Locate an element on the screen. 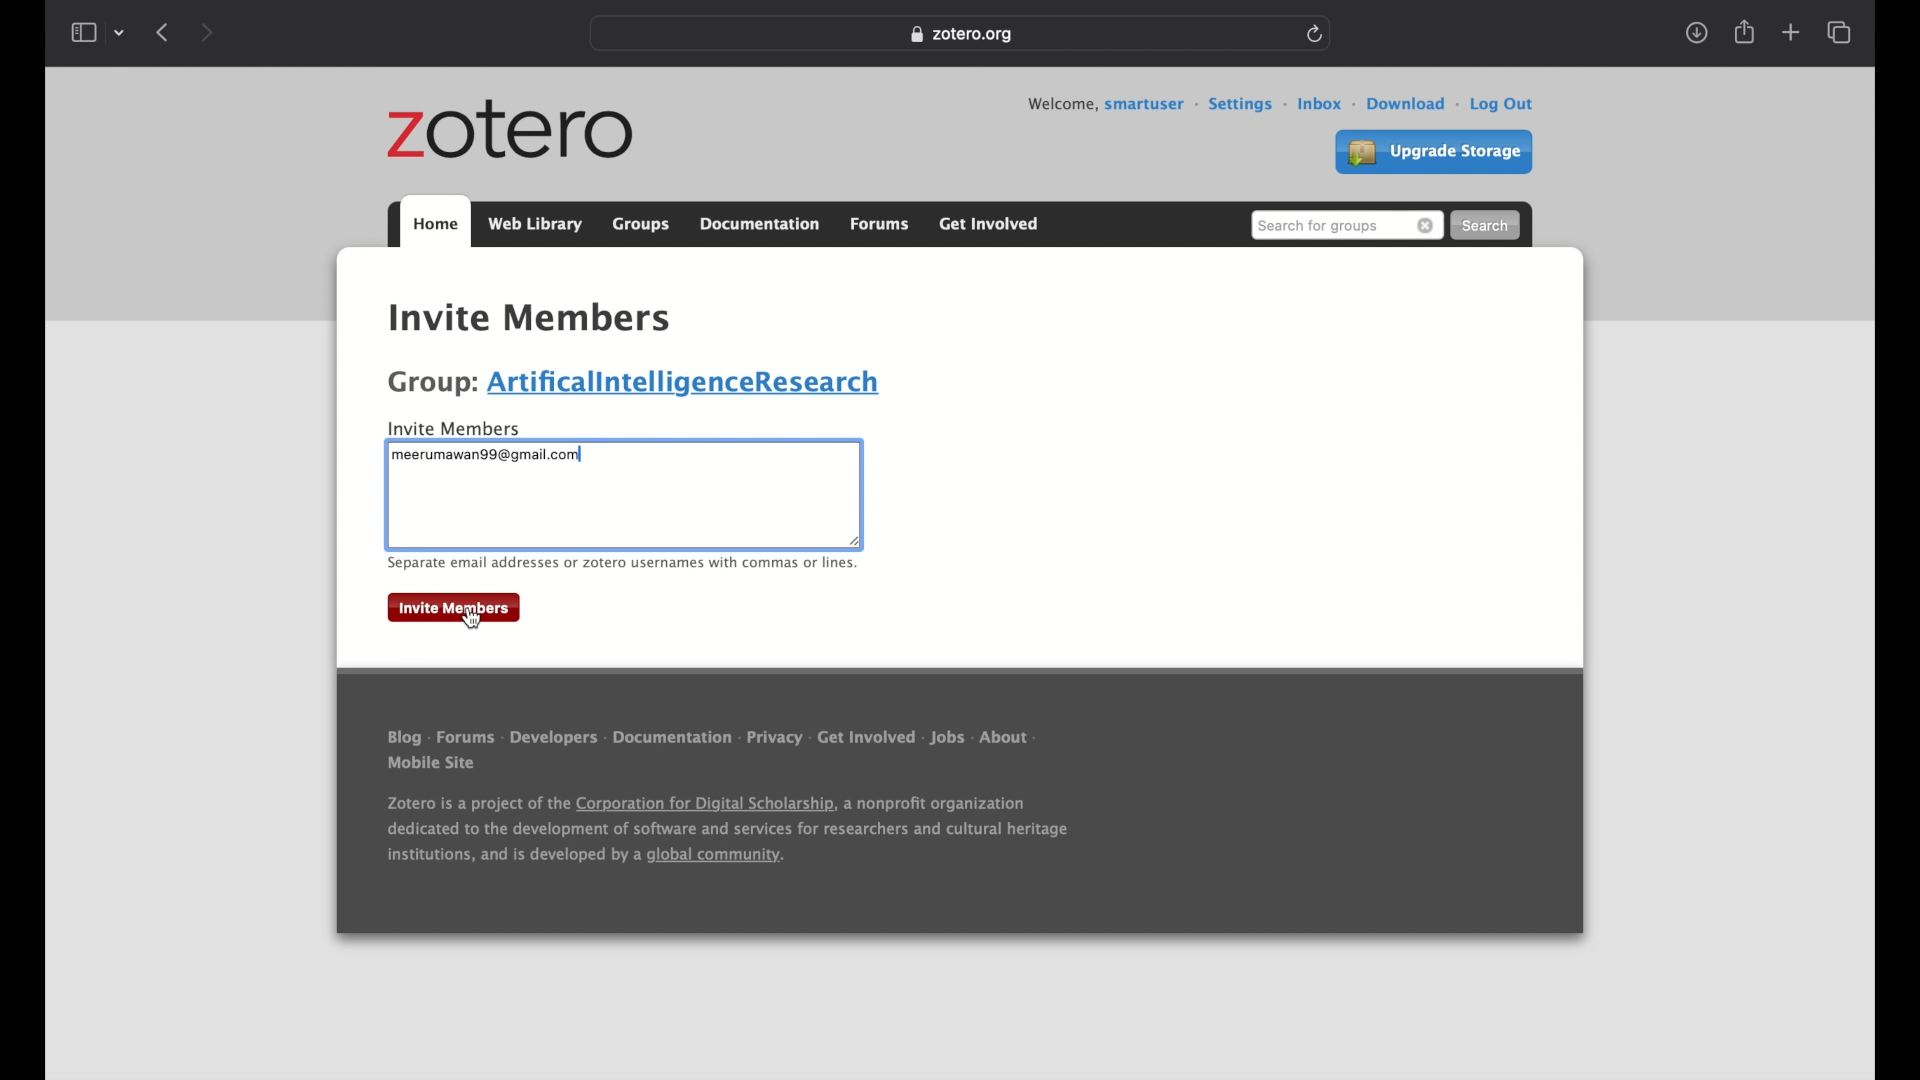  documentation is located at coordinates (759, 223).